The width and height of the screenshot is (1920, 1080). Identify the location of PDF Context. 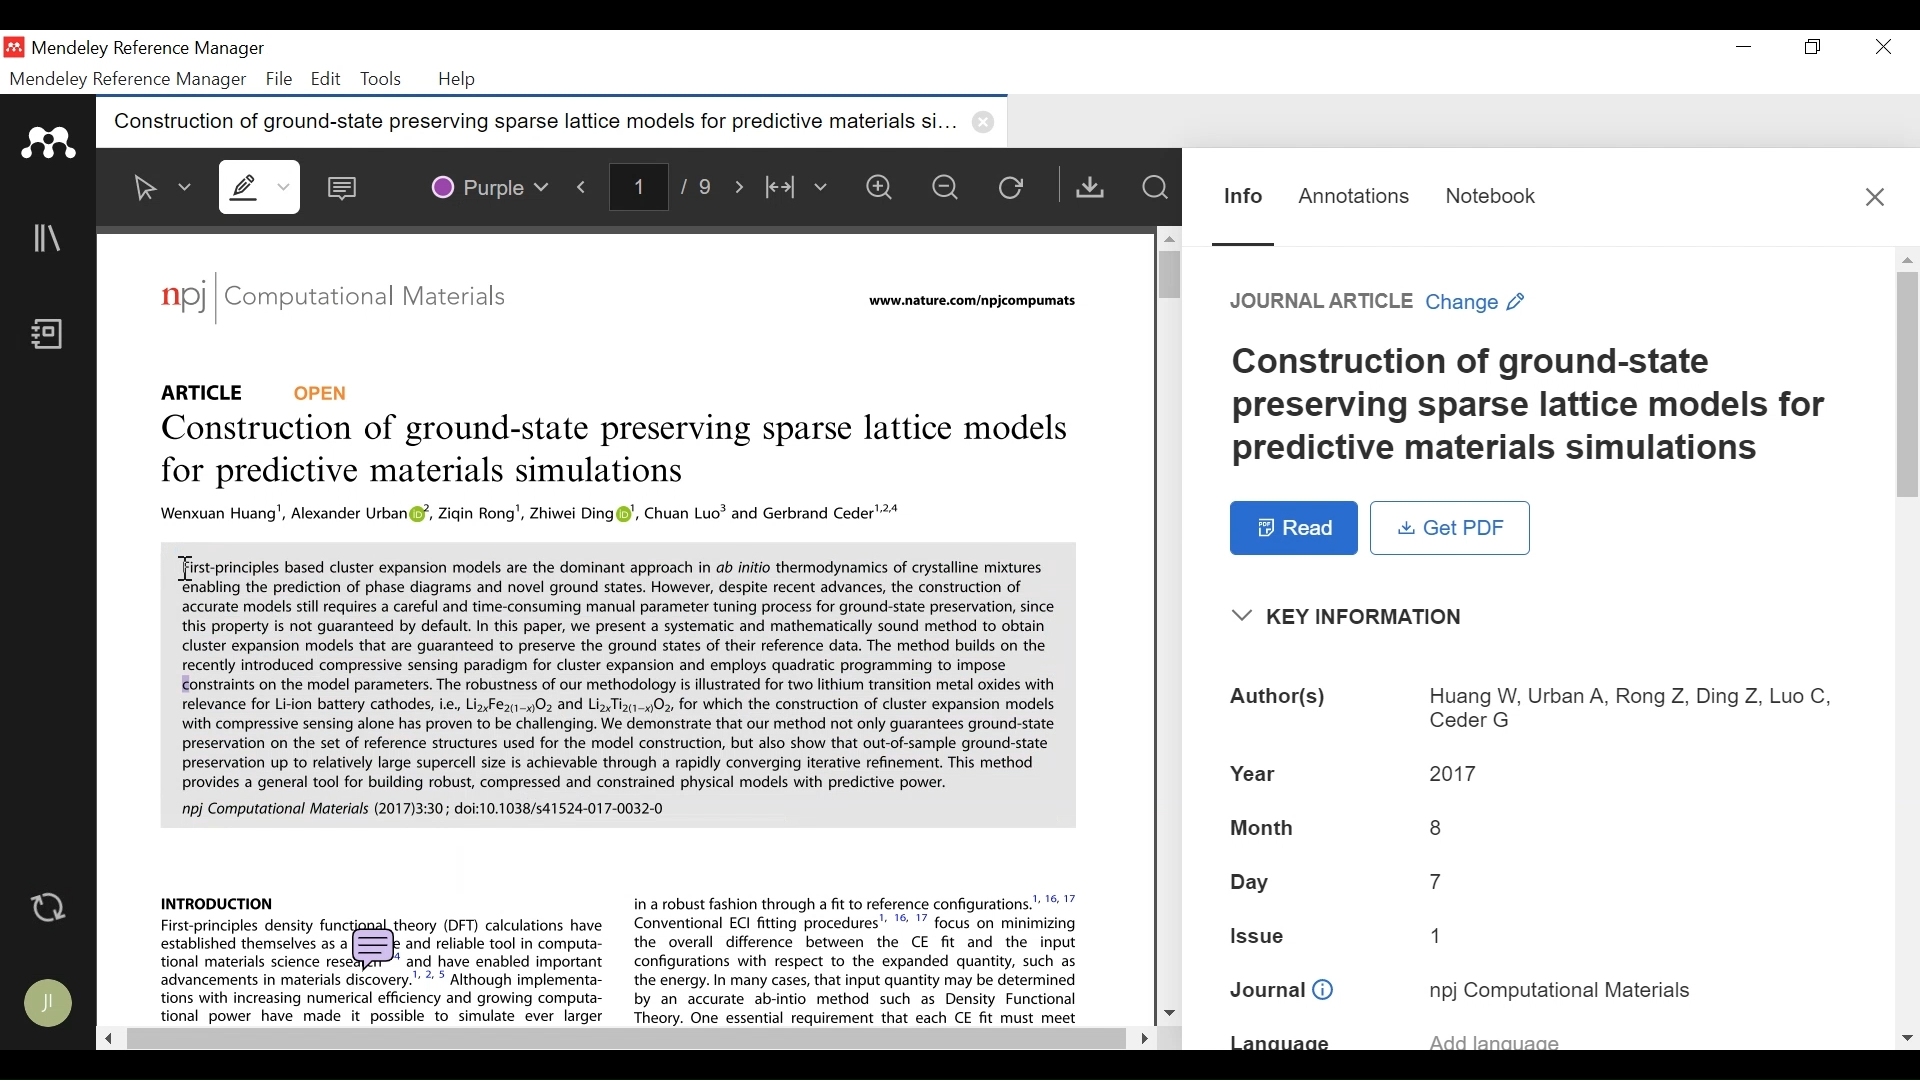
(616, 683).